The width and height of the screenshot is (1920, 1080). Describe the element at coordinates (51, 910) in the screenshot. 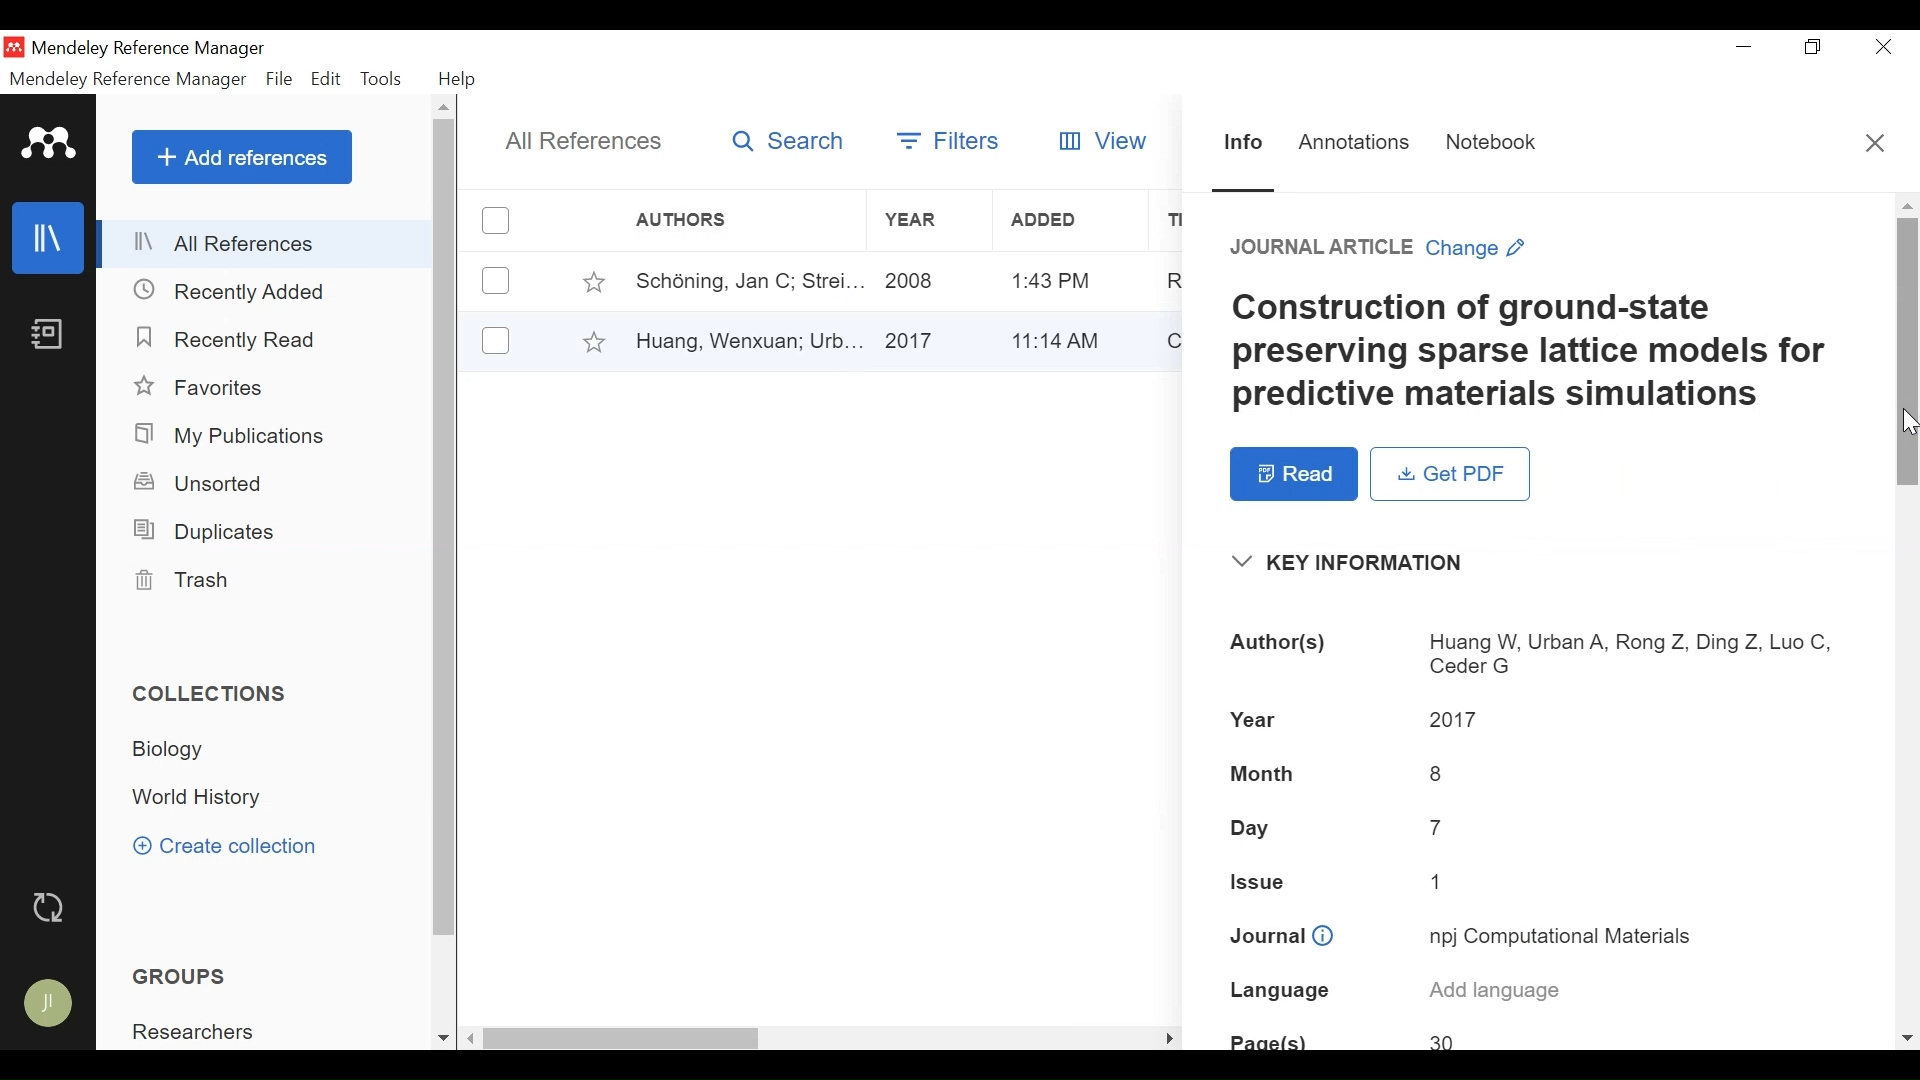

I see `Sync` at that location.